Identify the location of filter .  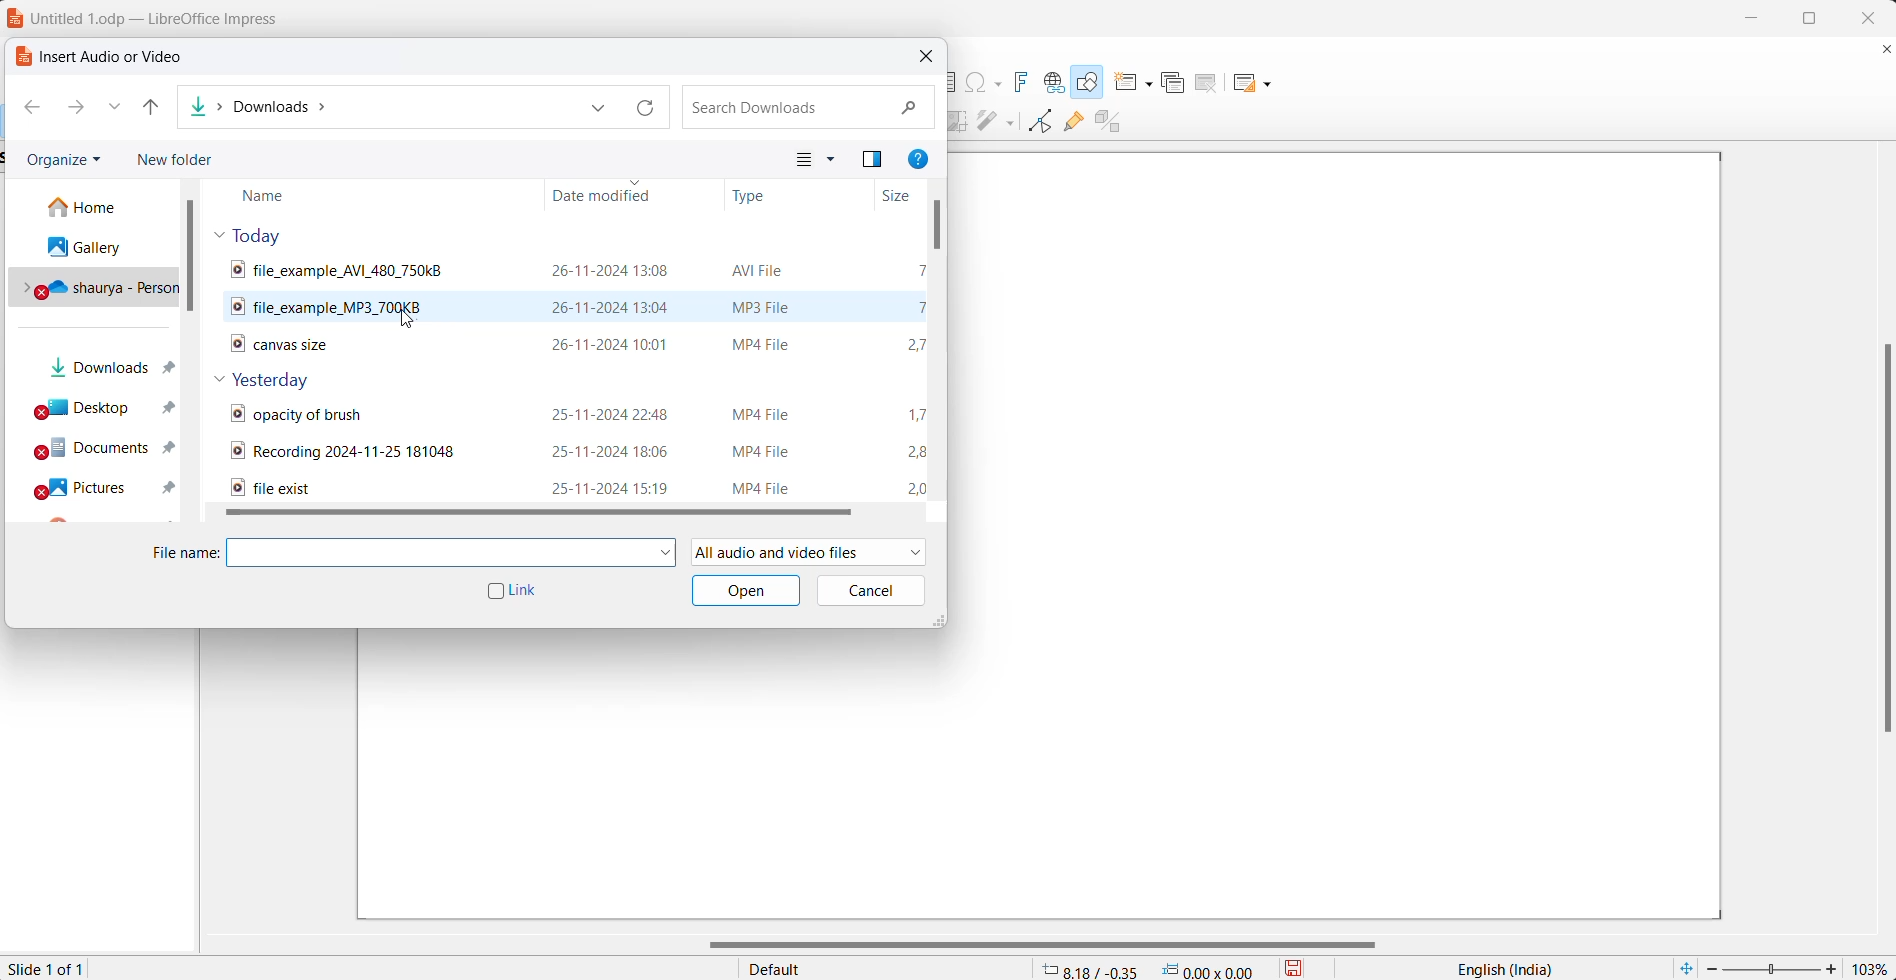
(985, 122).